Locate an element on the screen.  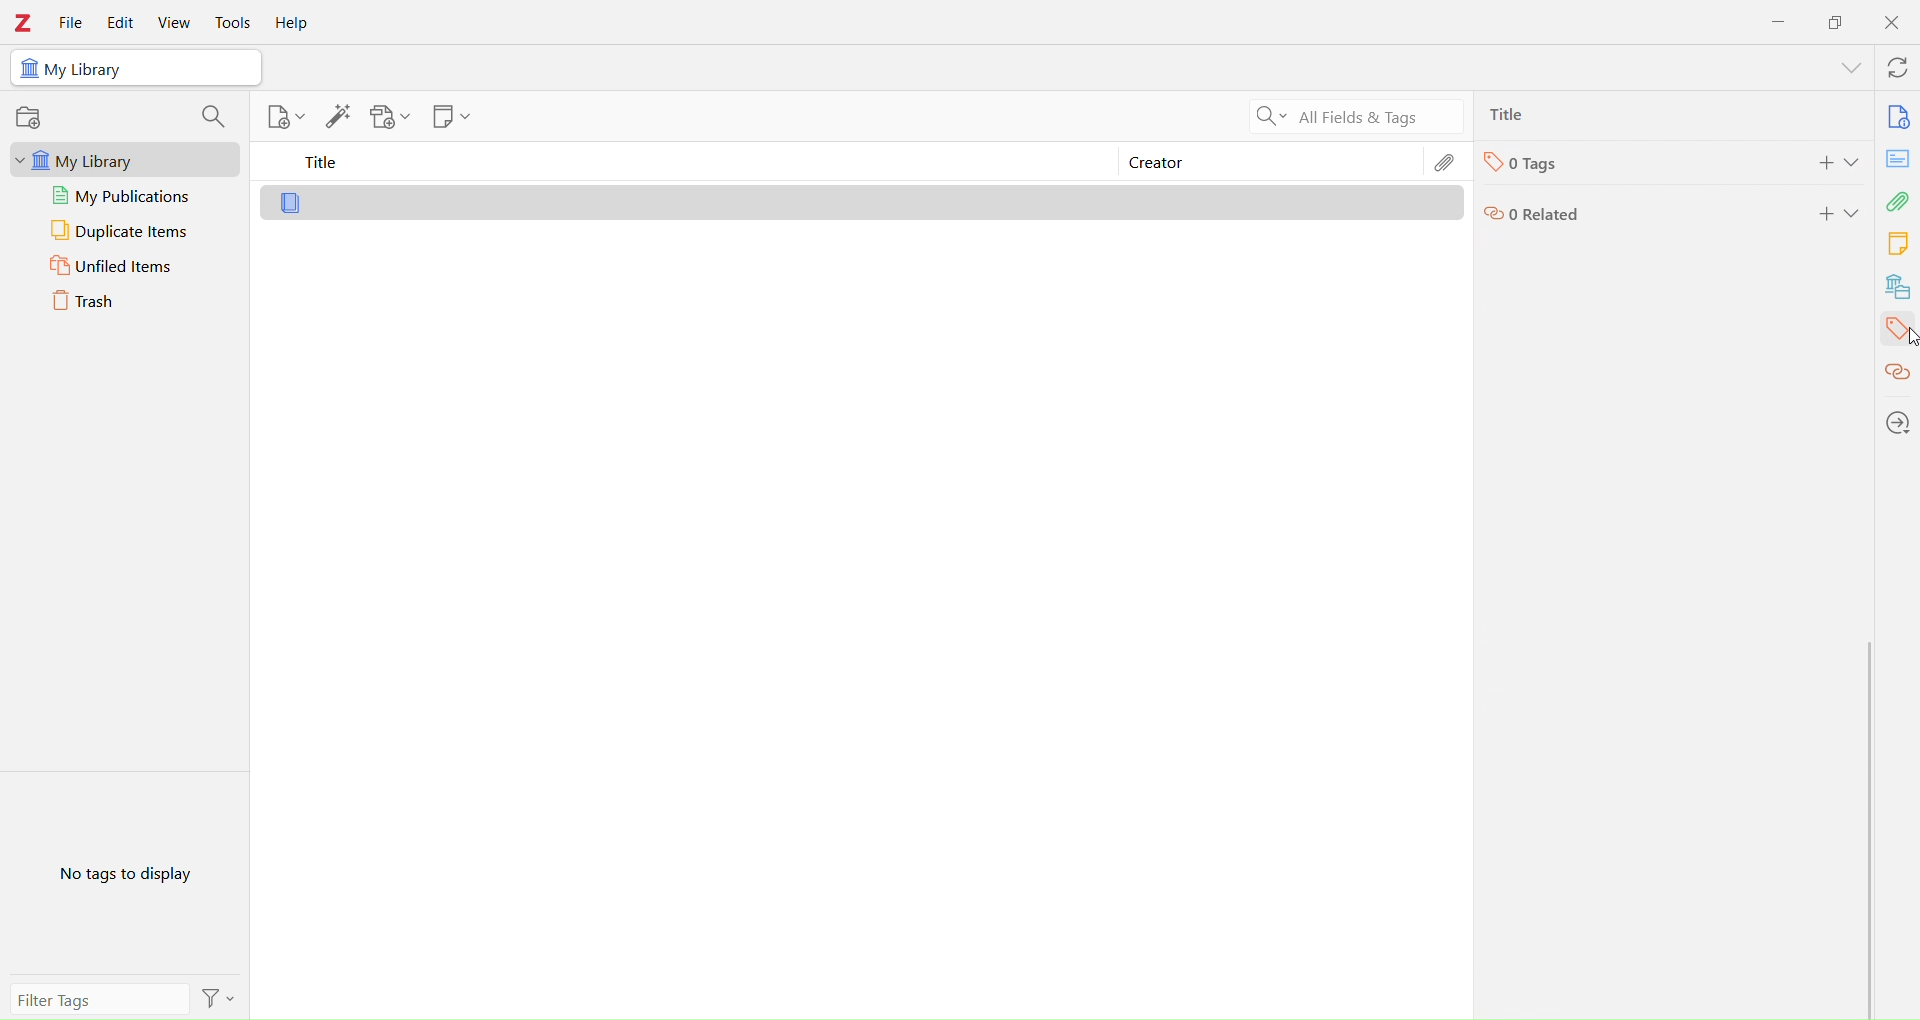
record is located at coordinates (28, 119).